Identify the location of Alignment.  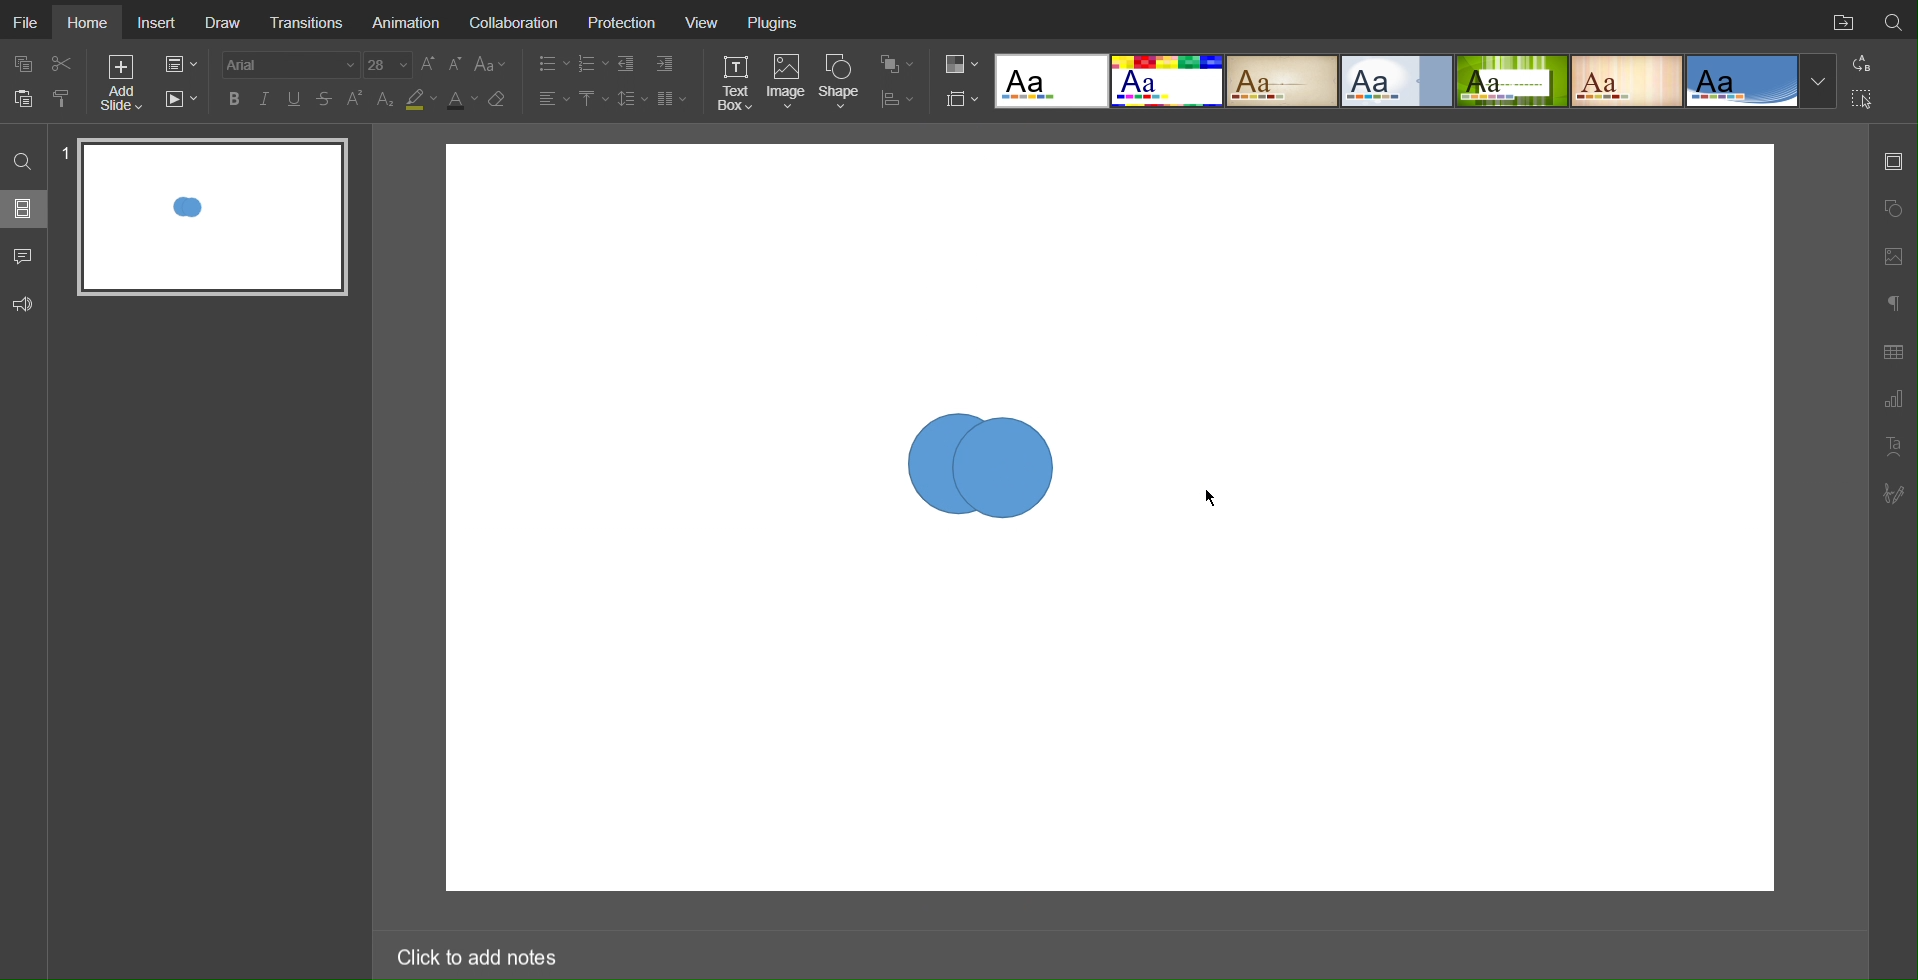
(552, 98).